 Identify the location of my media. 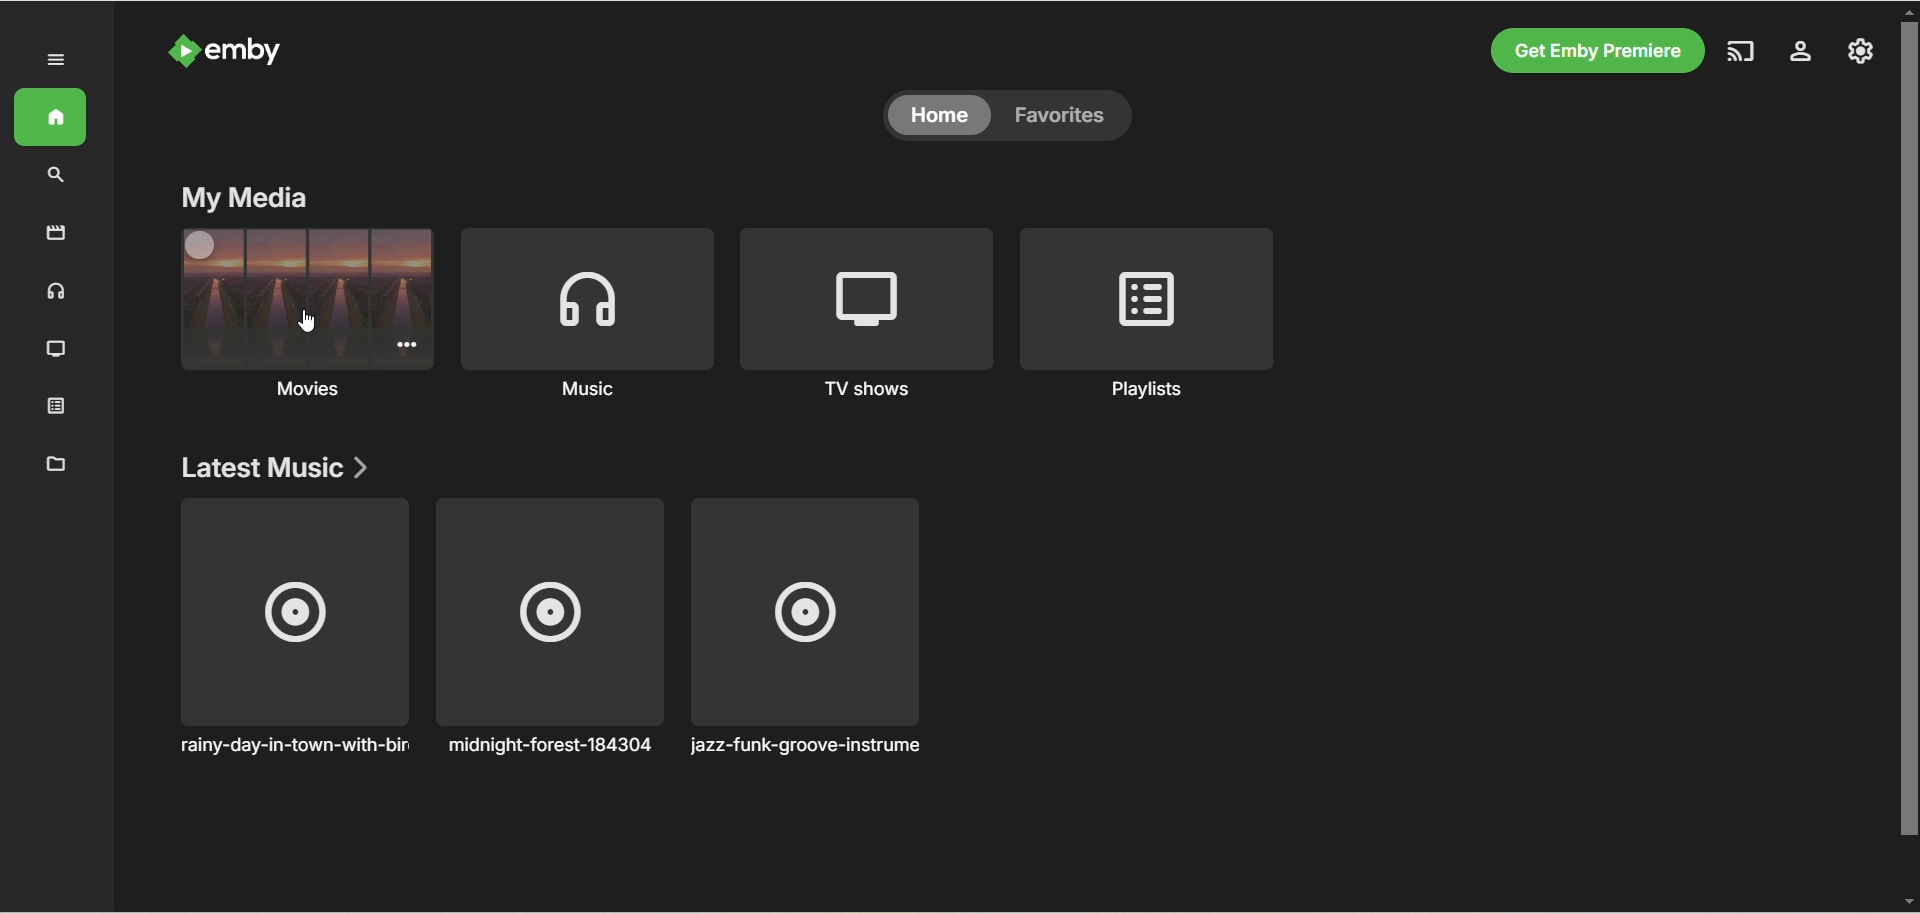
(245, 197).